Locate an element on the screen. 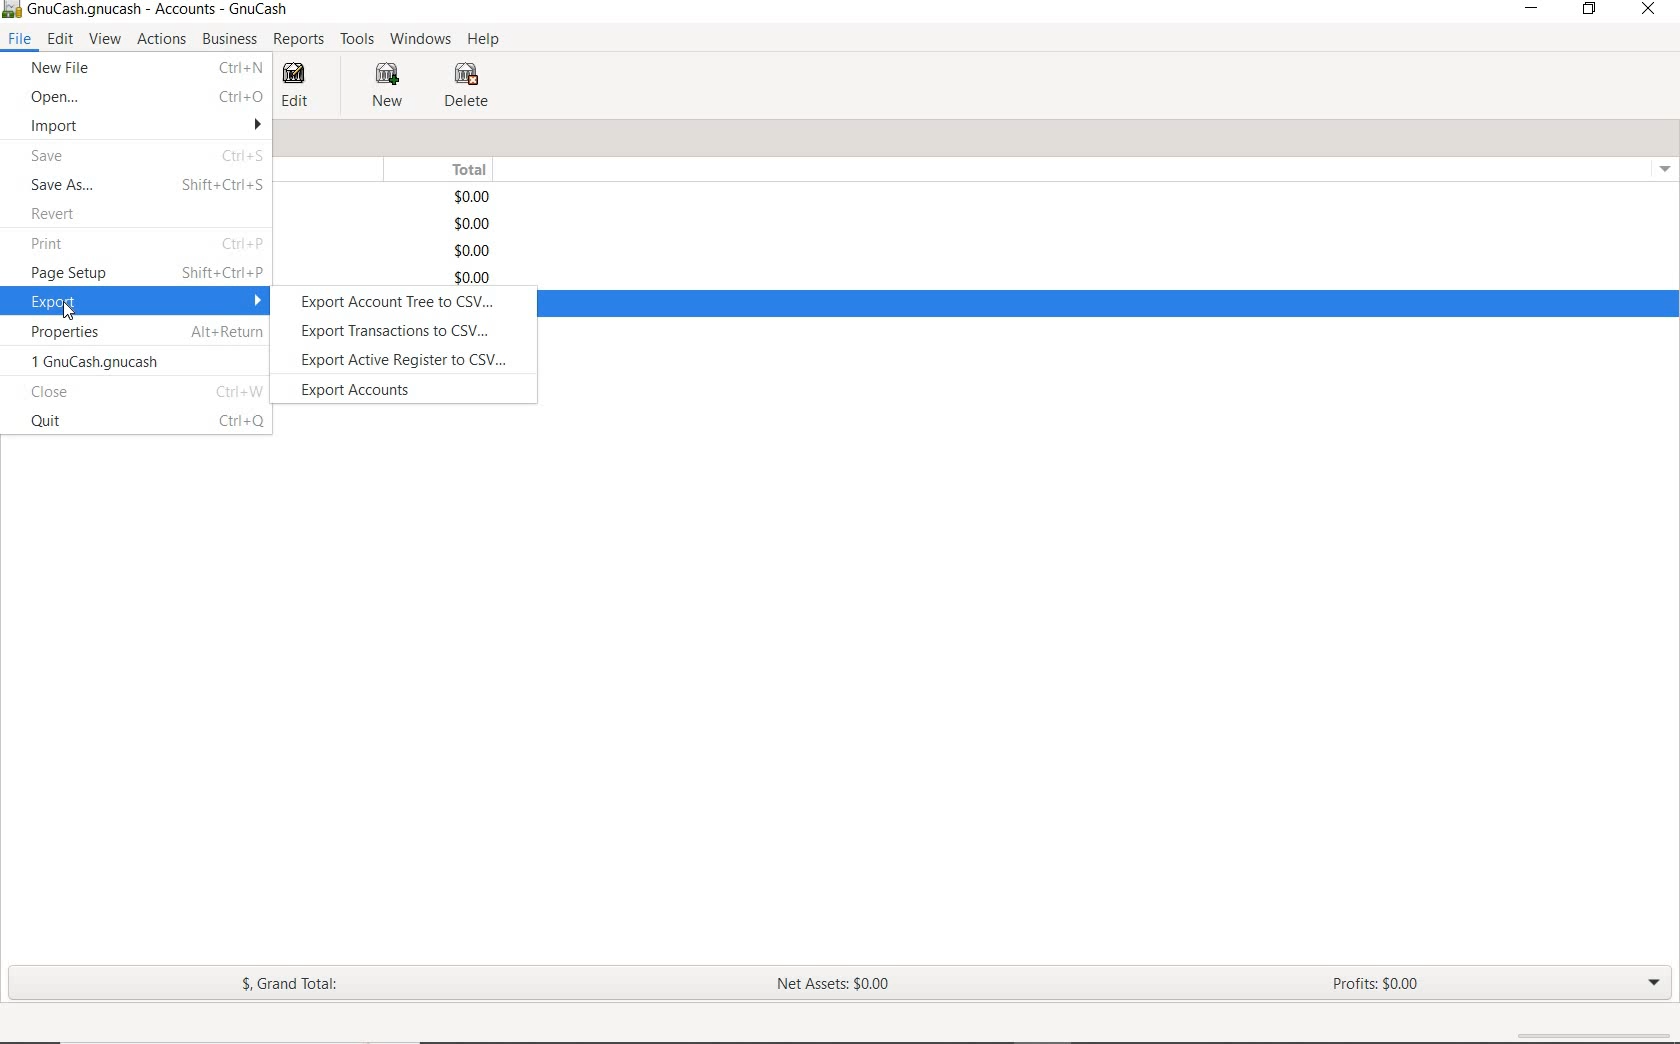 The height and width of the screenshot is (1044, 1680). REVERT is located at coordinates (48, 214).